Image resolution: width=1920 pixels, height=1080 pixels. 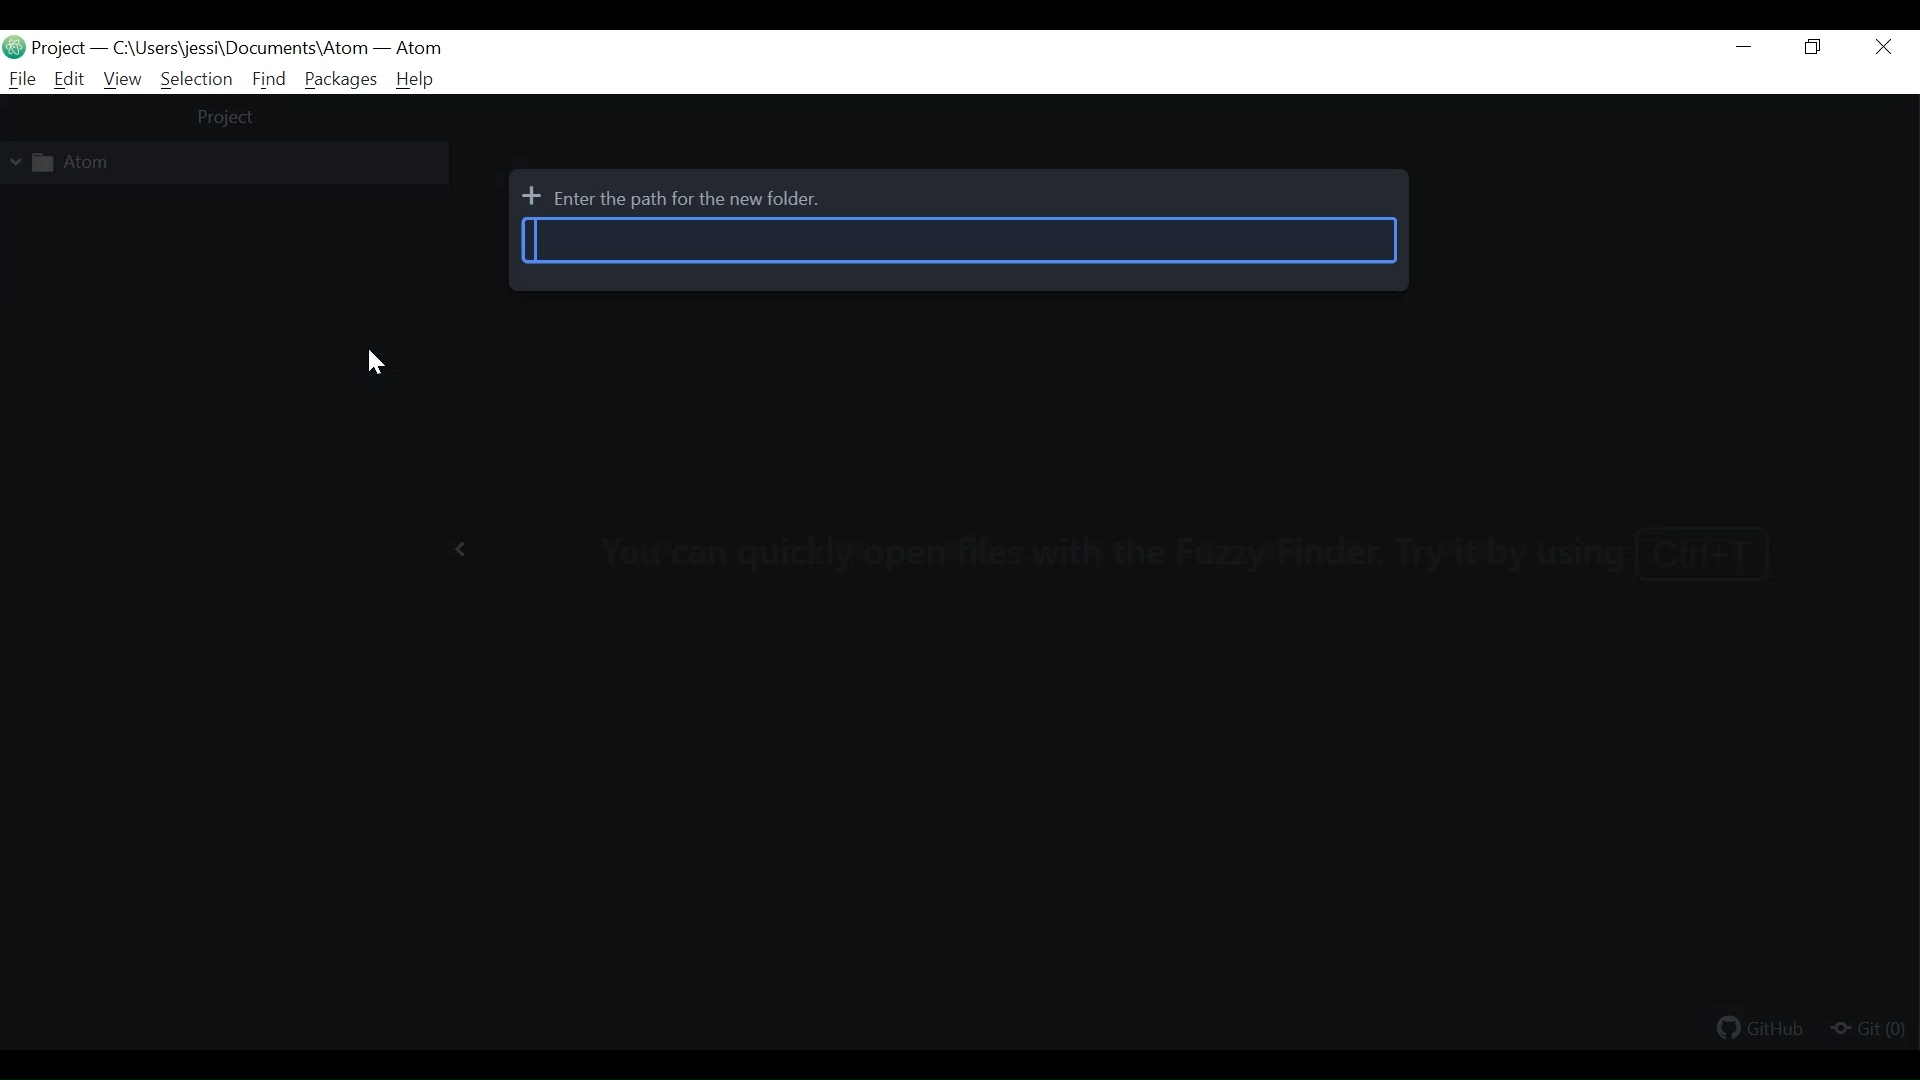 What do you see at coordinates (415, 80) in the screenshot?
I see `Help` at bounding box center [415, 80].